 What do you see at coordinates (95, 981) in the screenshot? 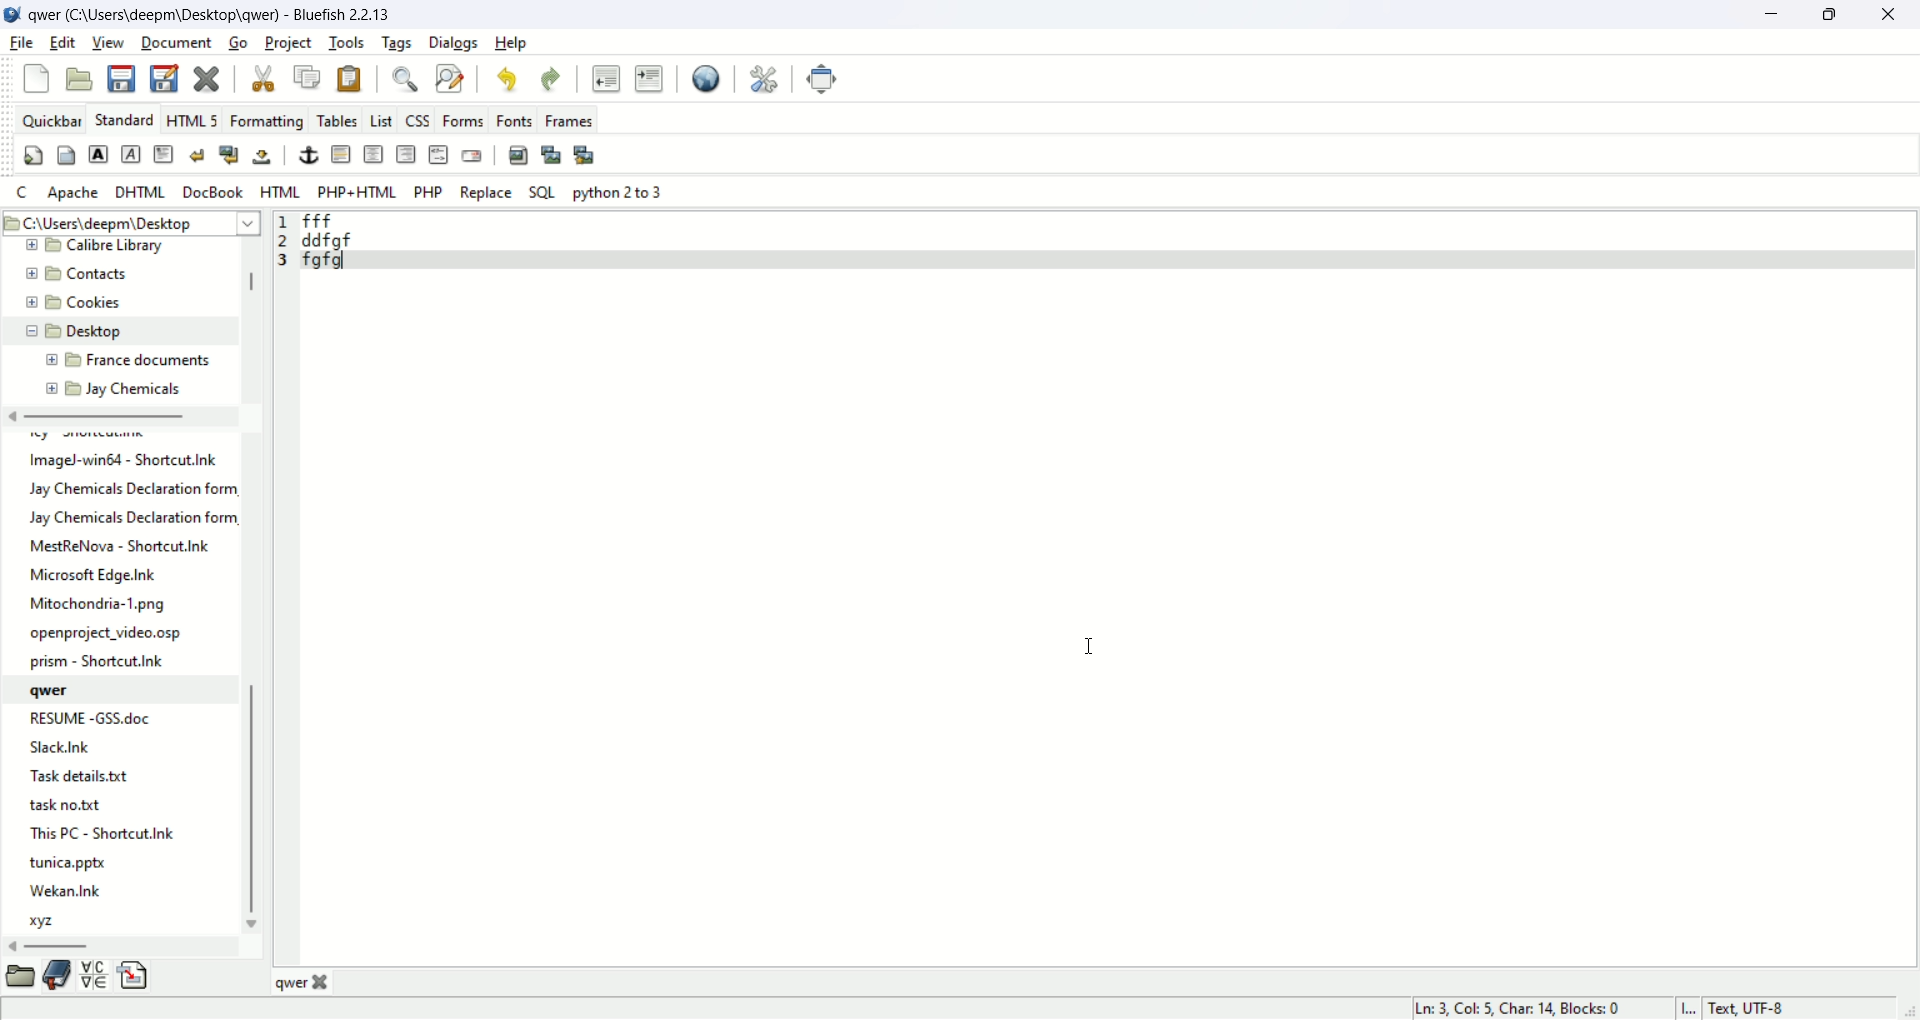
I see `charmap` at bounding box center [95, 981].